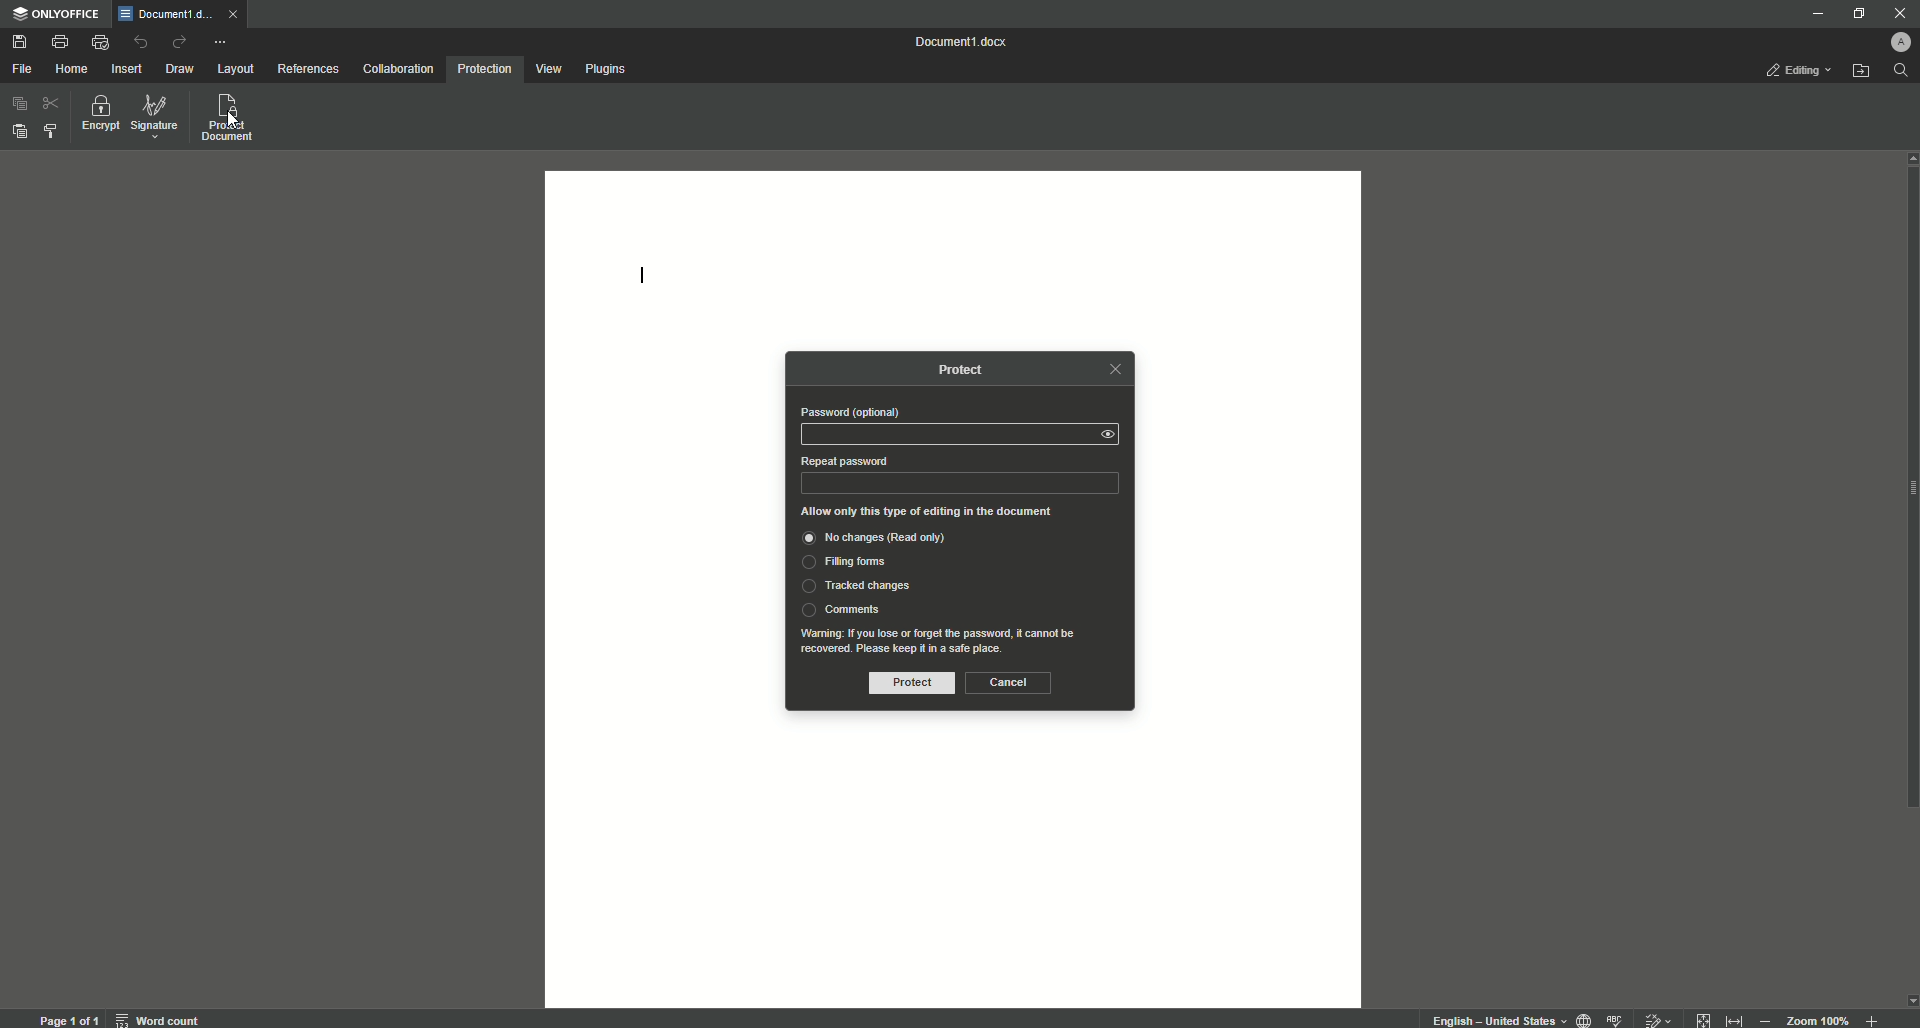 The image size is (1920, 1028). What do you see at coordinates (1814, 15) in the screenshot?
I see `Minimize` at bounding box center [1814, 15].